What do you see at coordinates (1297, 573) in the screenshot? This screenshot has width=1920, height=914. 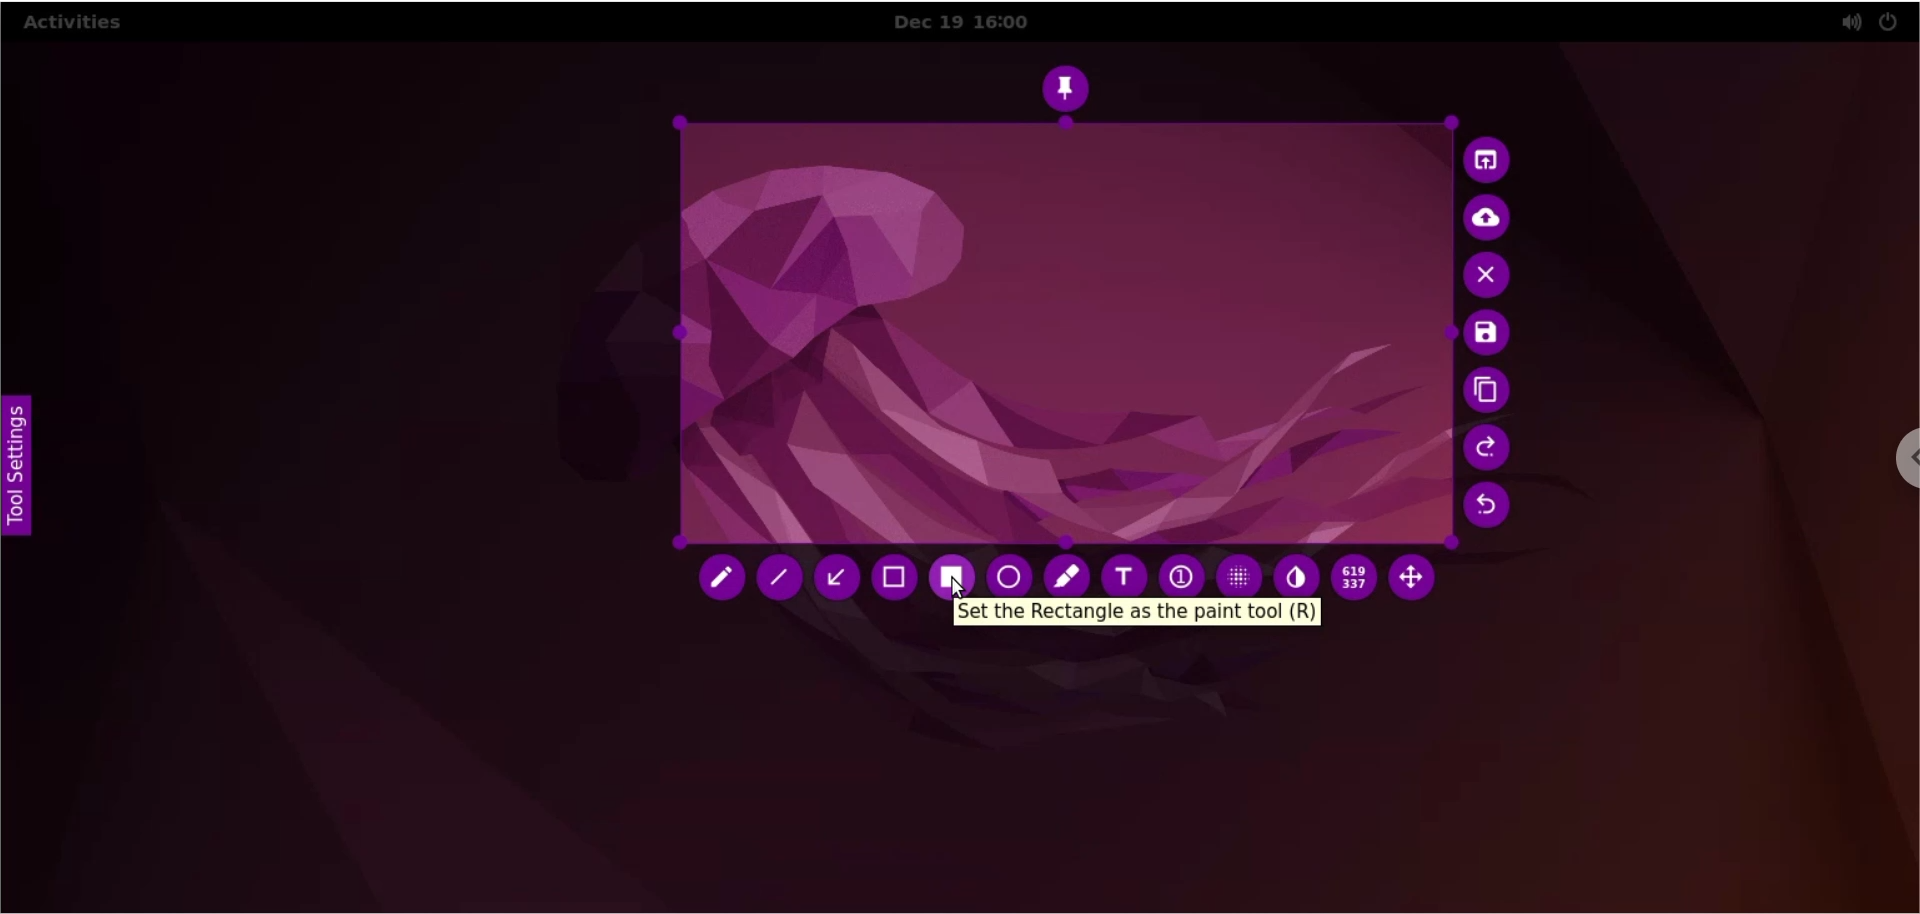 I see `inverter` at bounding box center [1297, 573].